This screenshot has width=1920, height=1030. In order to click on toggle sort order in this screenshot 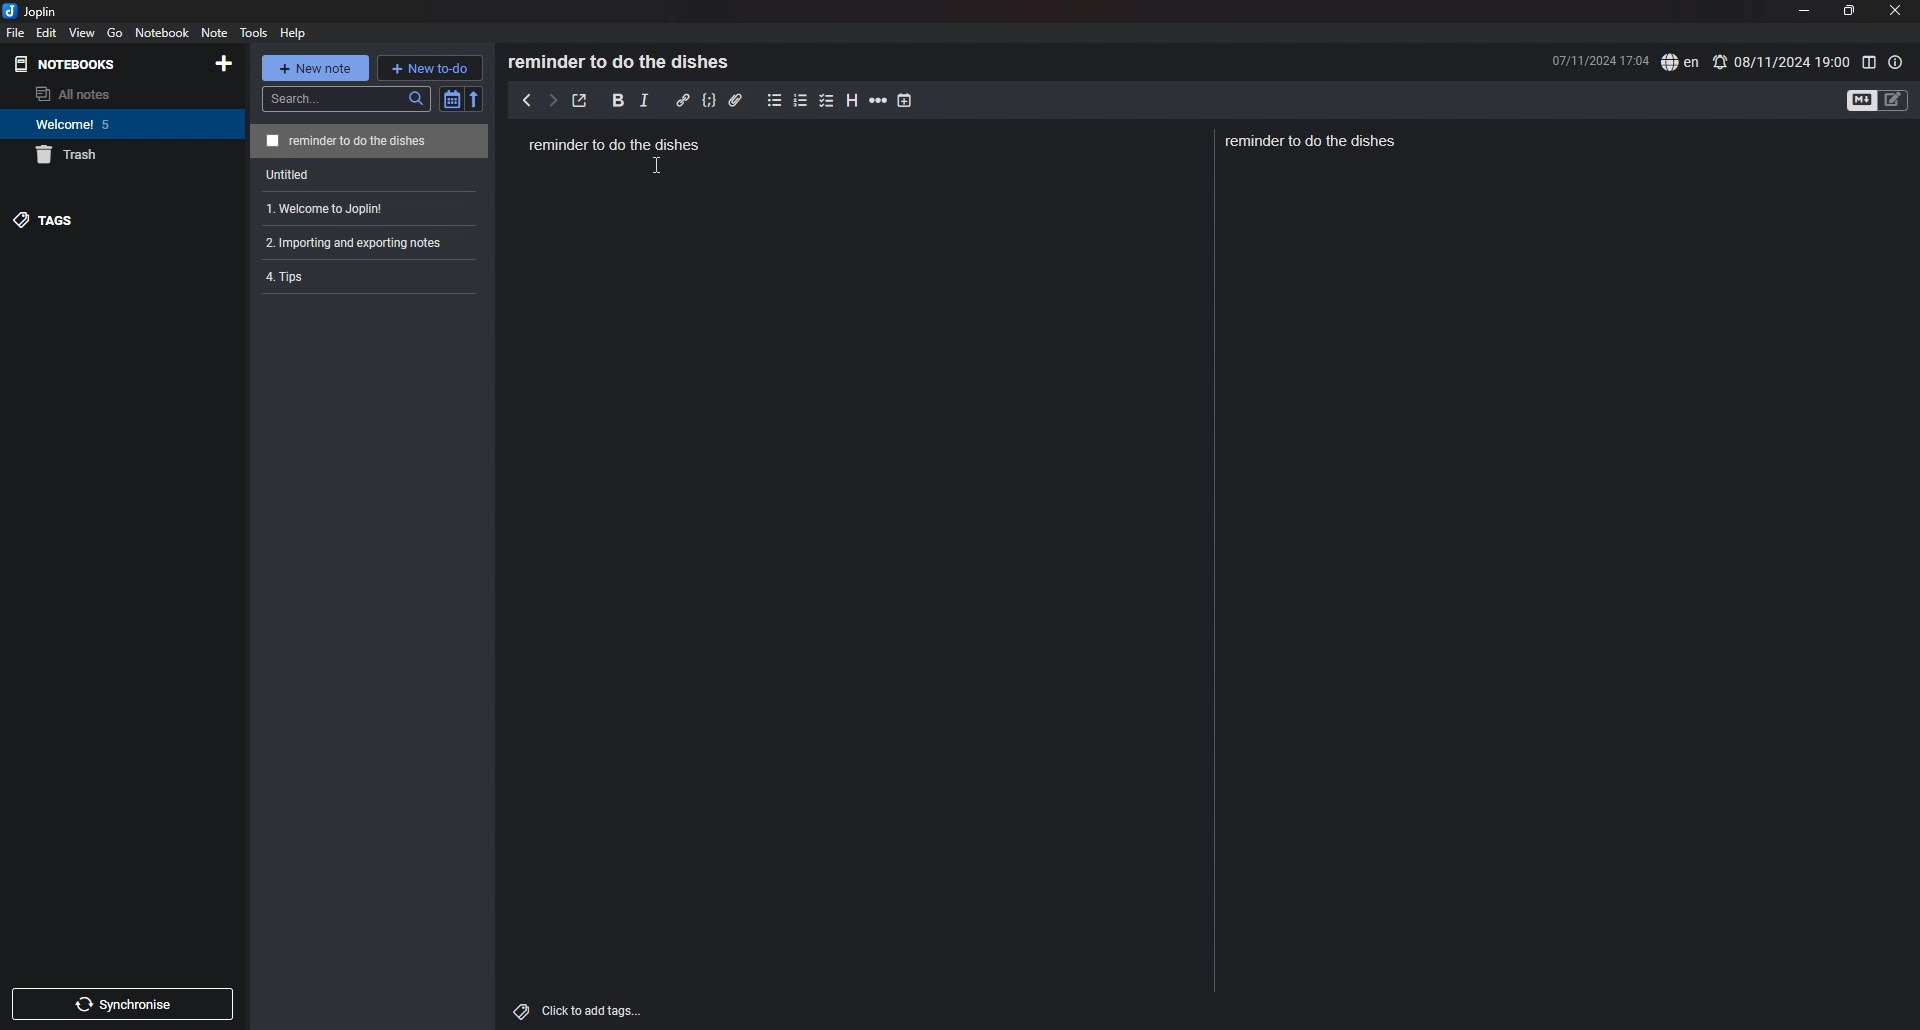, I will do `click(450, 99)`.